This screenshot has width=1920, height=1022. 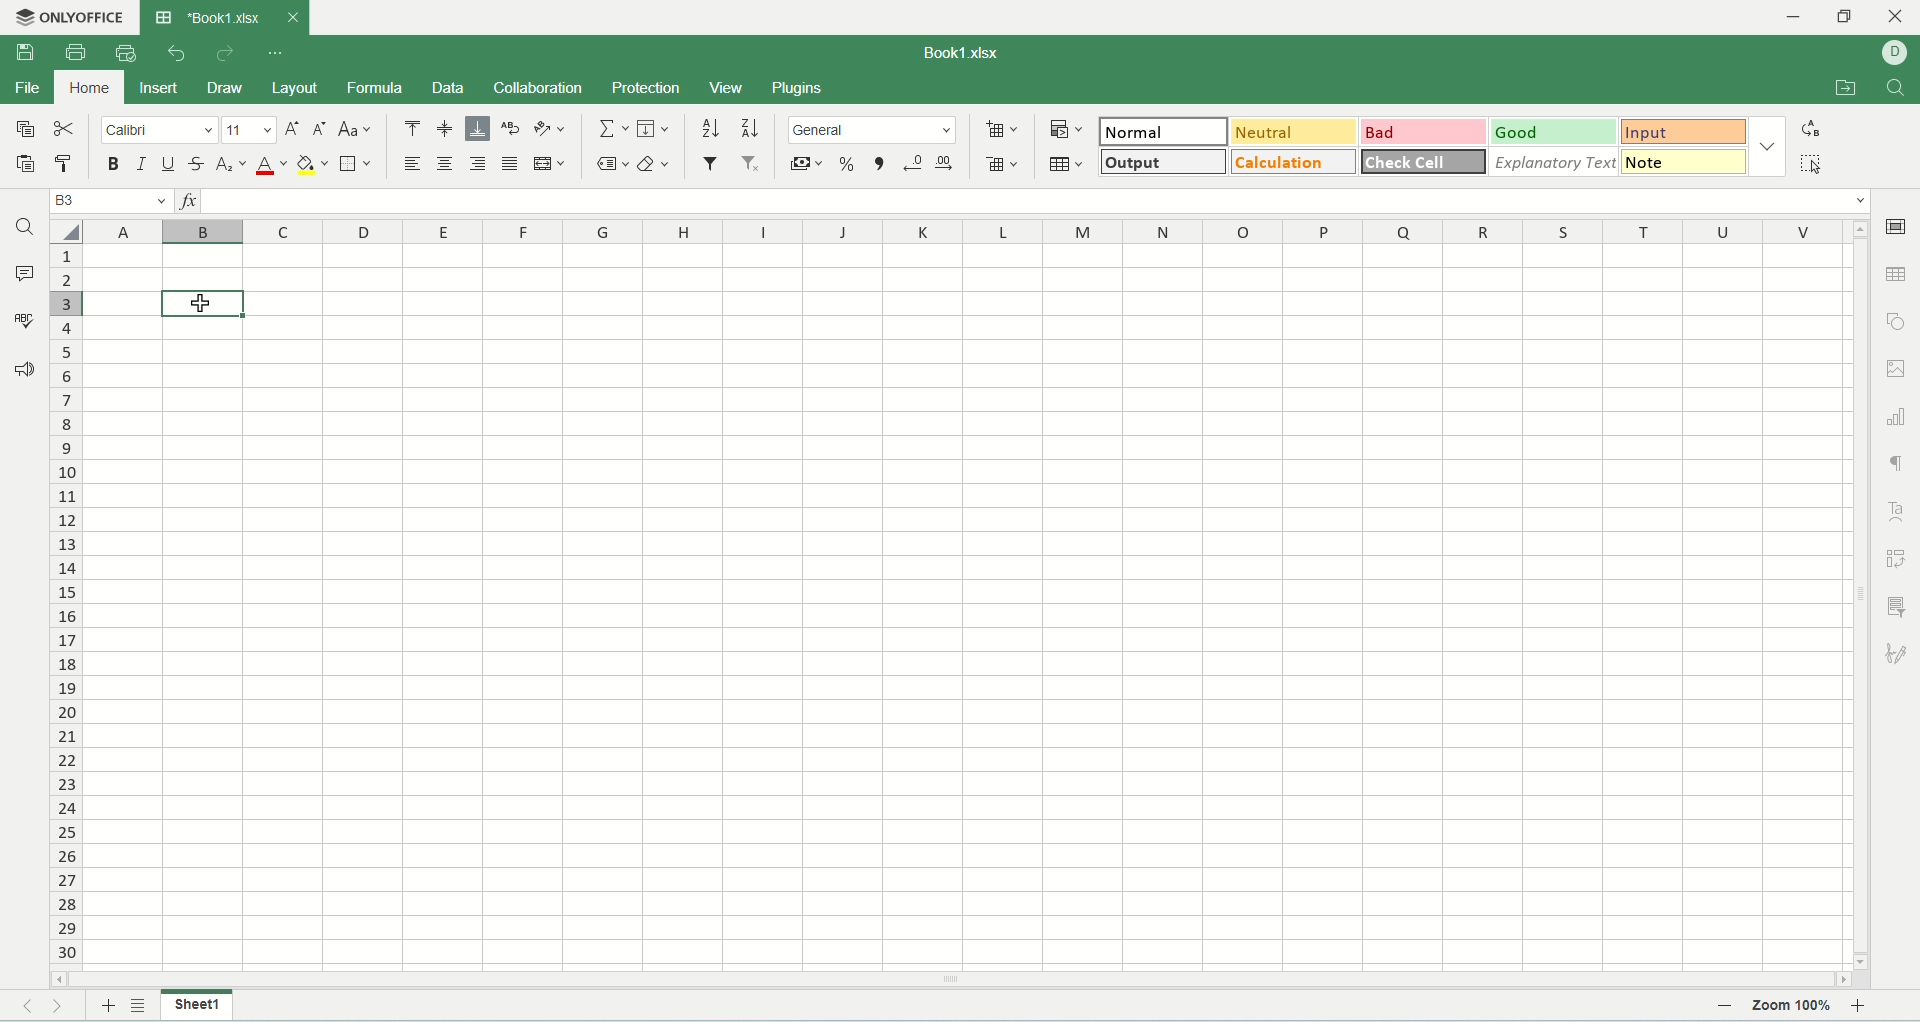 I want to click on redo, so click(x=225, y=55).